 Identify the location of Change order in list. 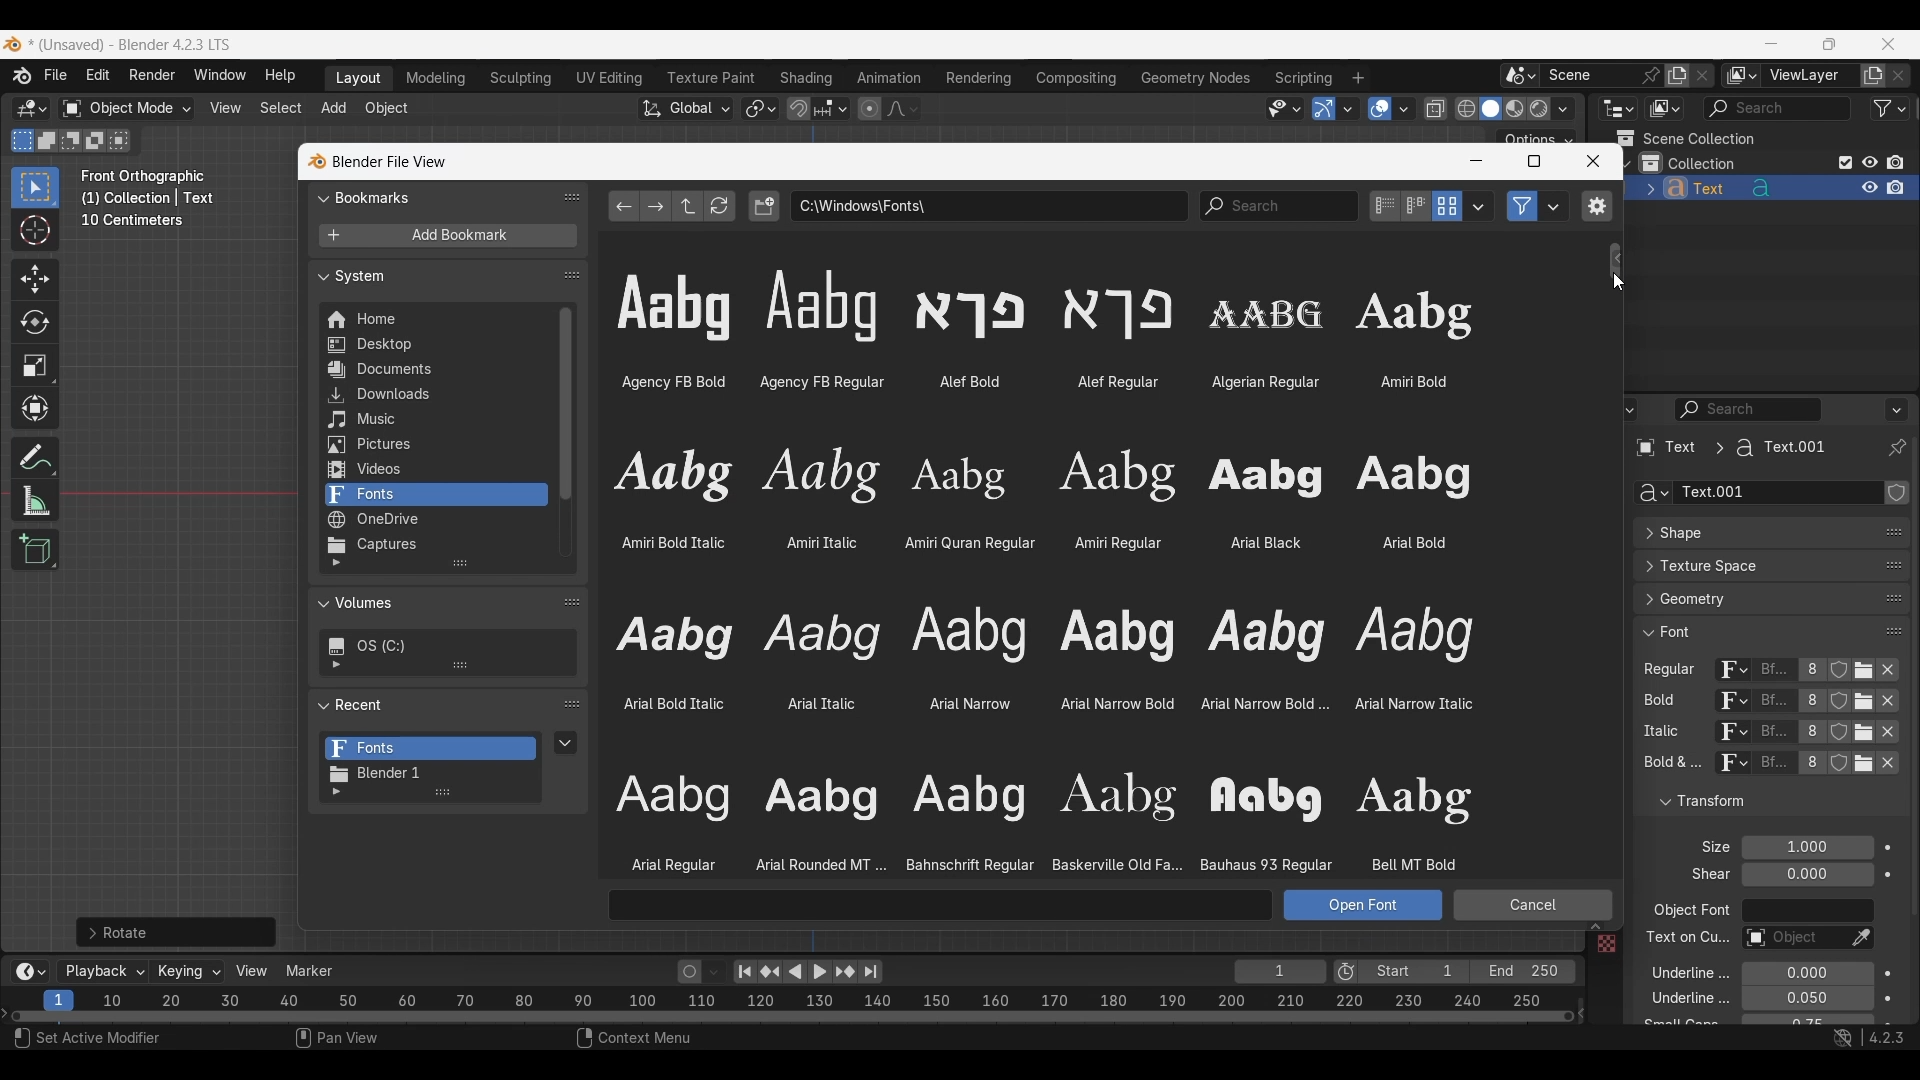
(572, 275).